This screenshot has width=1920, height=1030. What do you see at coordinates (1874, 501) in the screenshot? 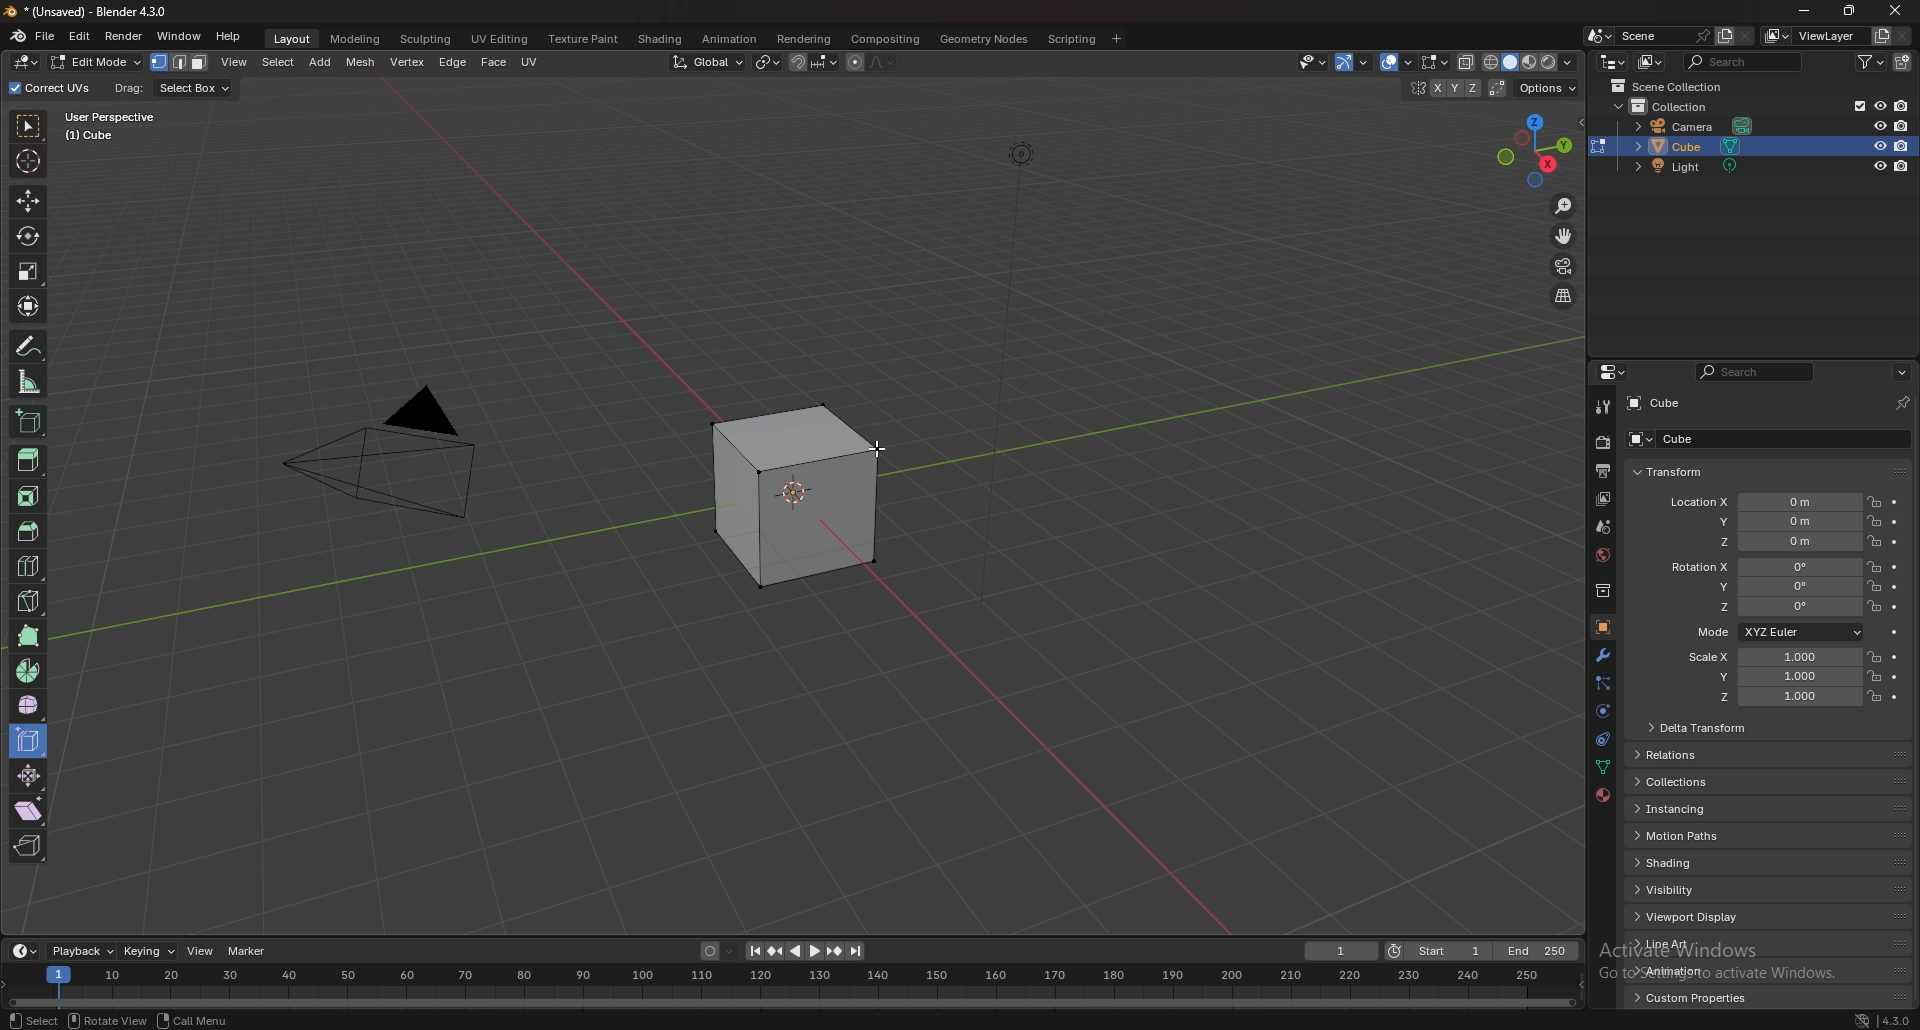
I see `lock` at bounding box center [1874, 501].